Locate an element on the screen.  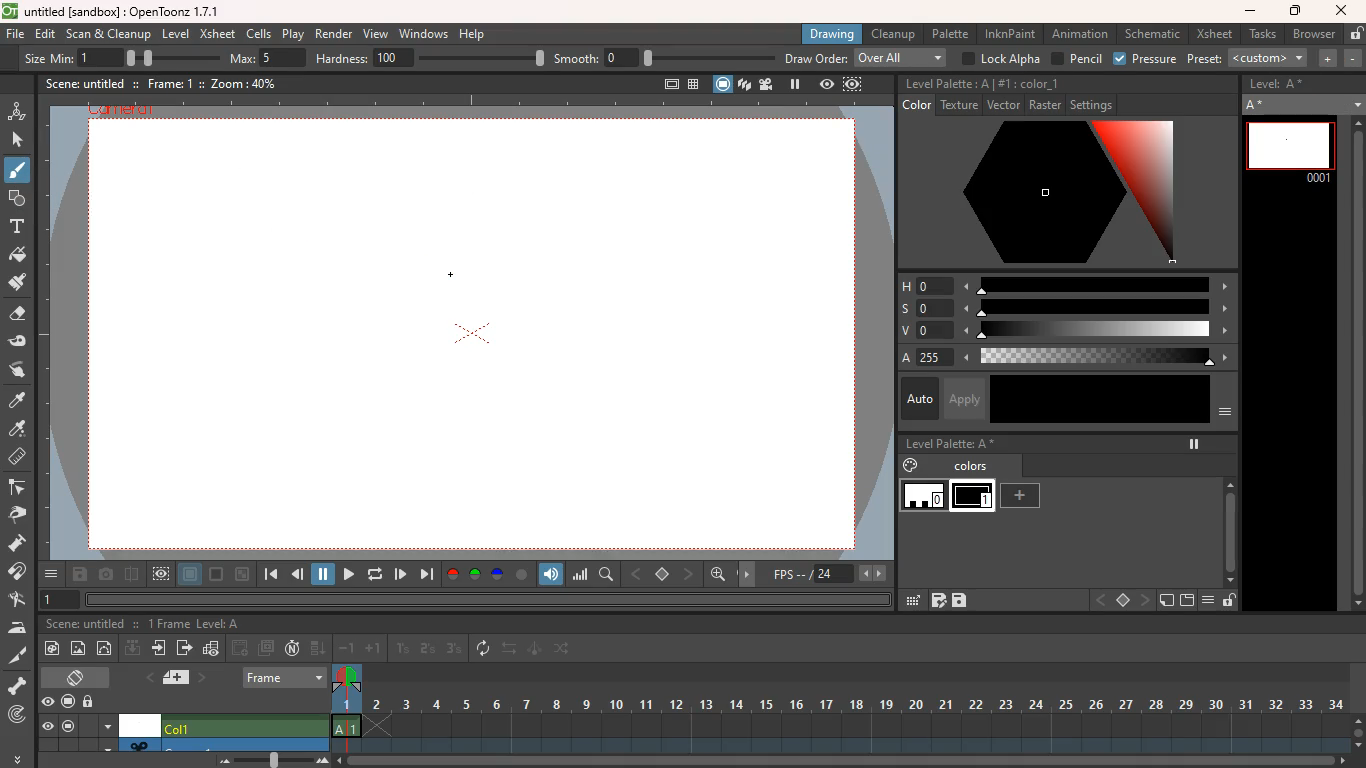
frame is located at coordinates (852, 86).